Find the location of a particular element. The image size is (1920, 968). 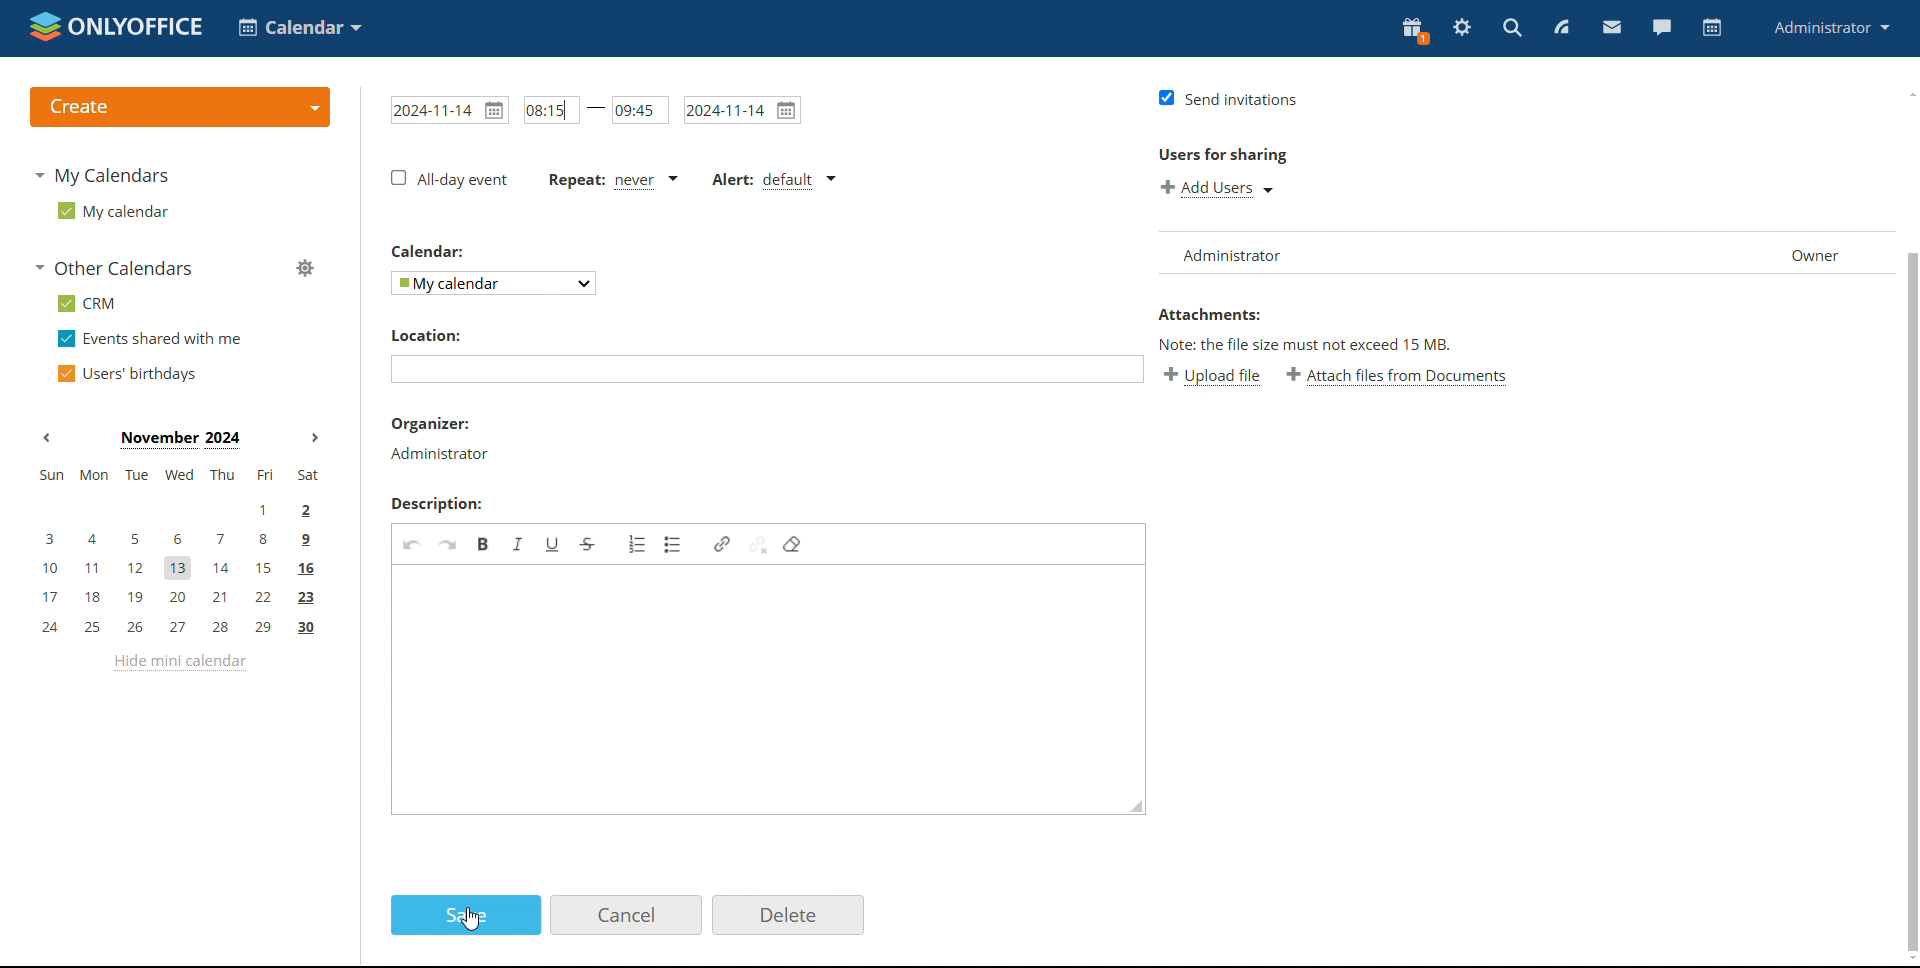

scroll up is located at coordinates (1908, 94).